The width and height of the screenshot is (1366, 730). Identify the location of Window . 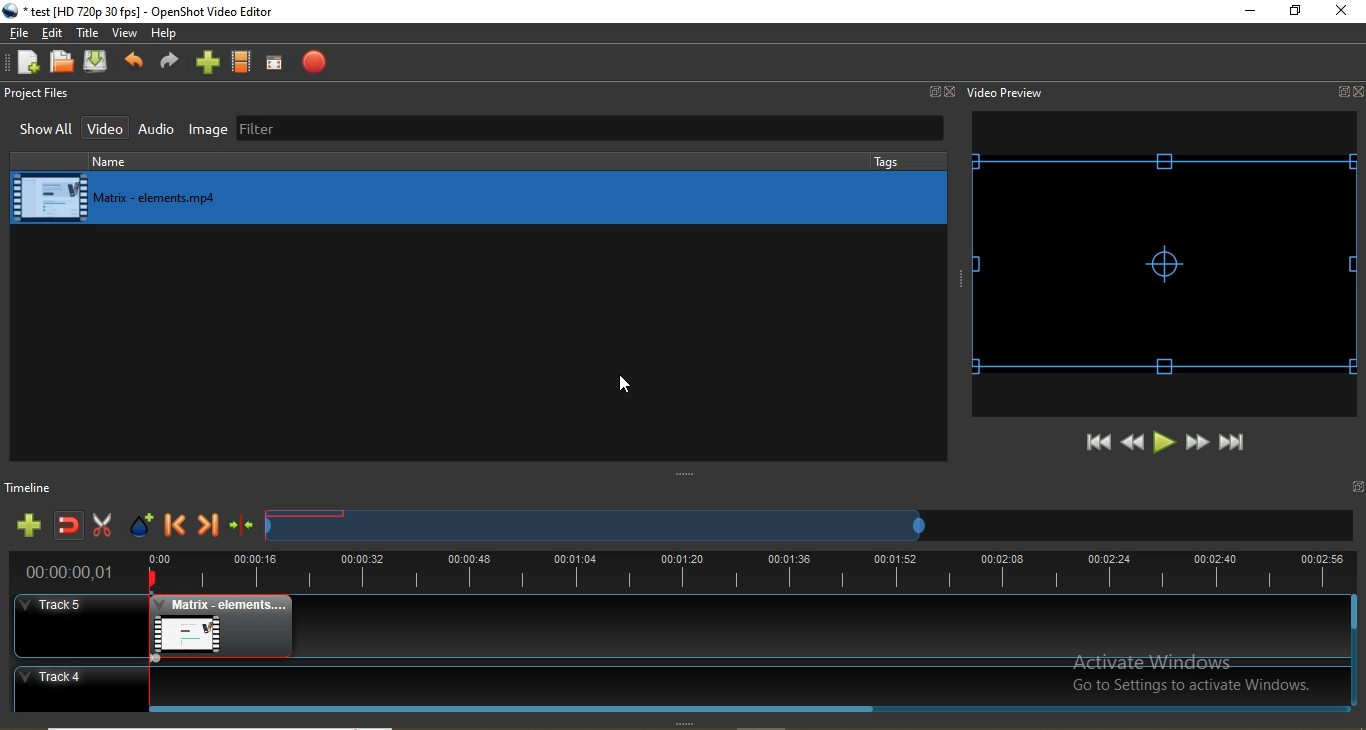
(1342, 92).